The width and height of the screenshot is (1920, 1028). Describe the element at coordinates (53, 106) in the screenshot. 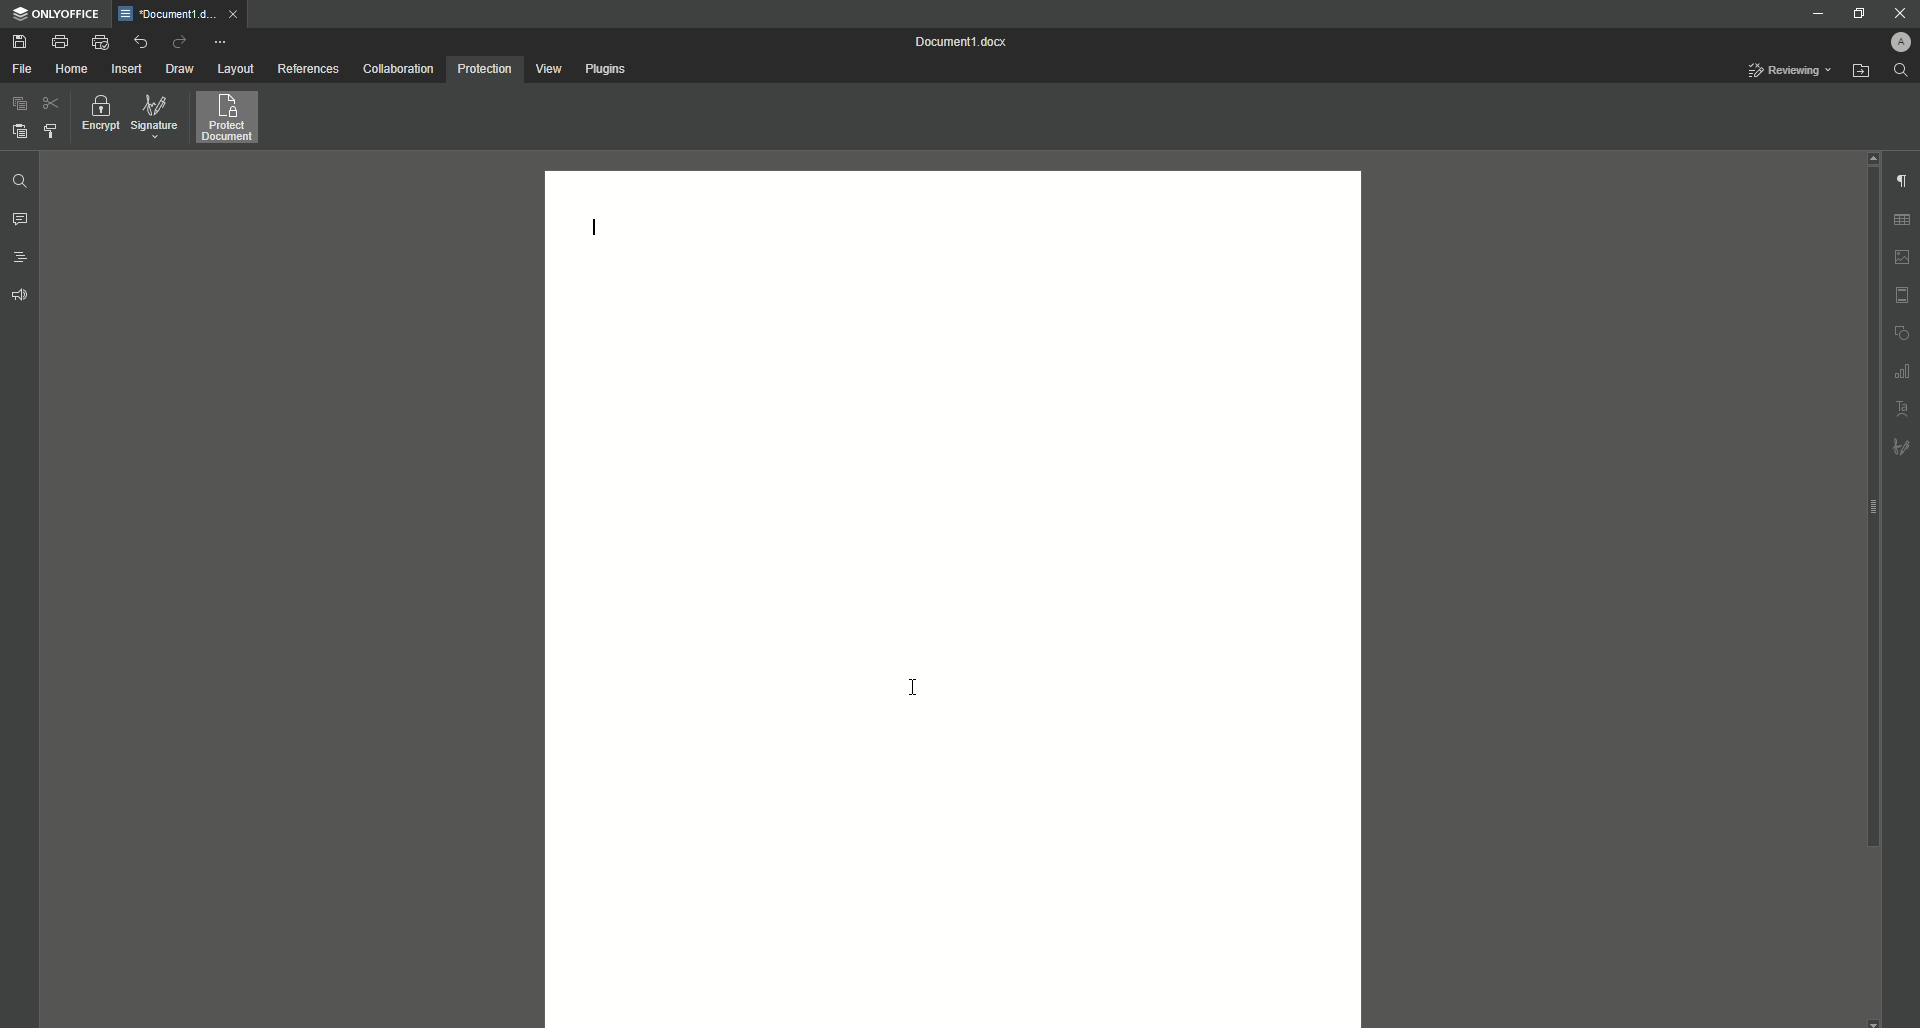

I see `Cut` at that location.